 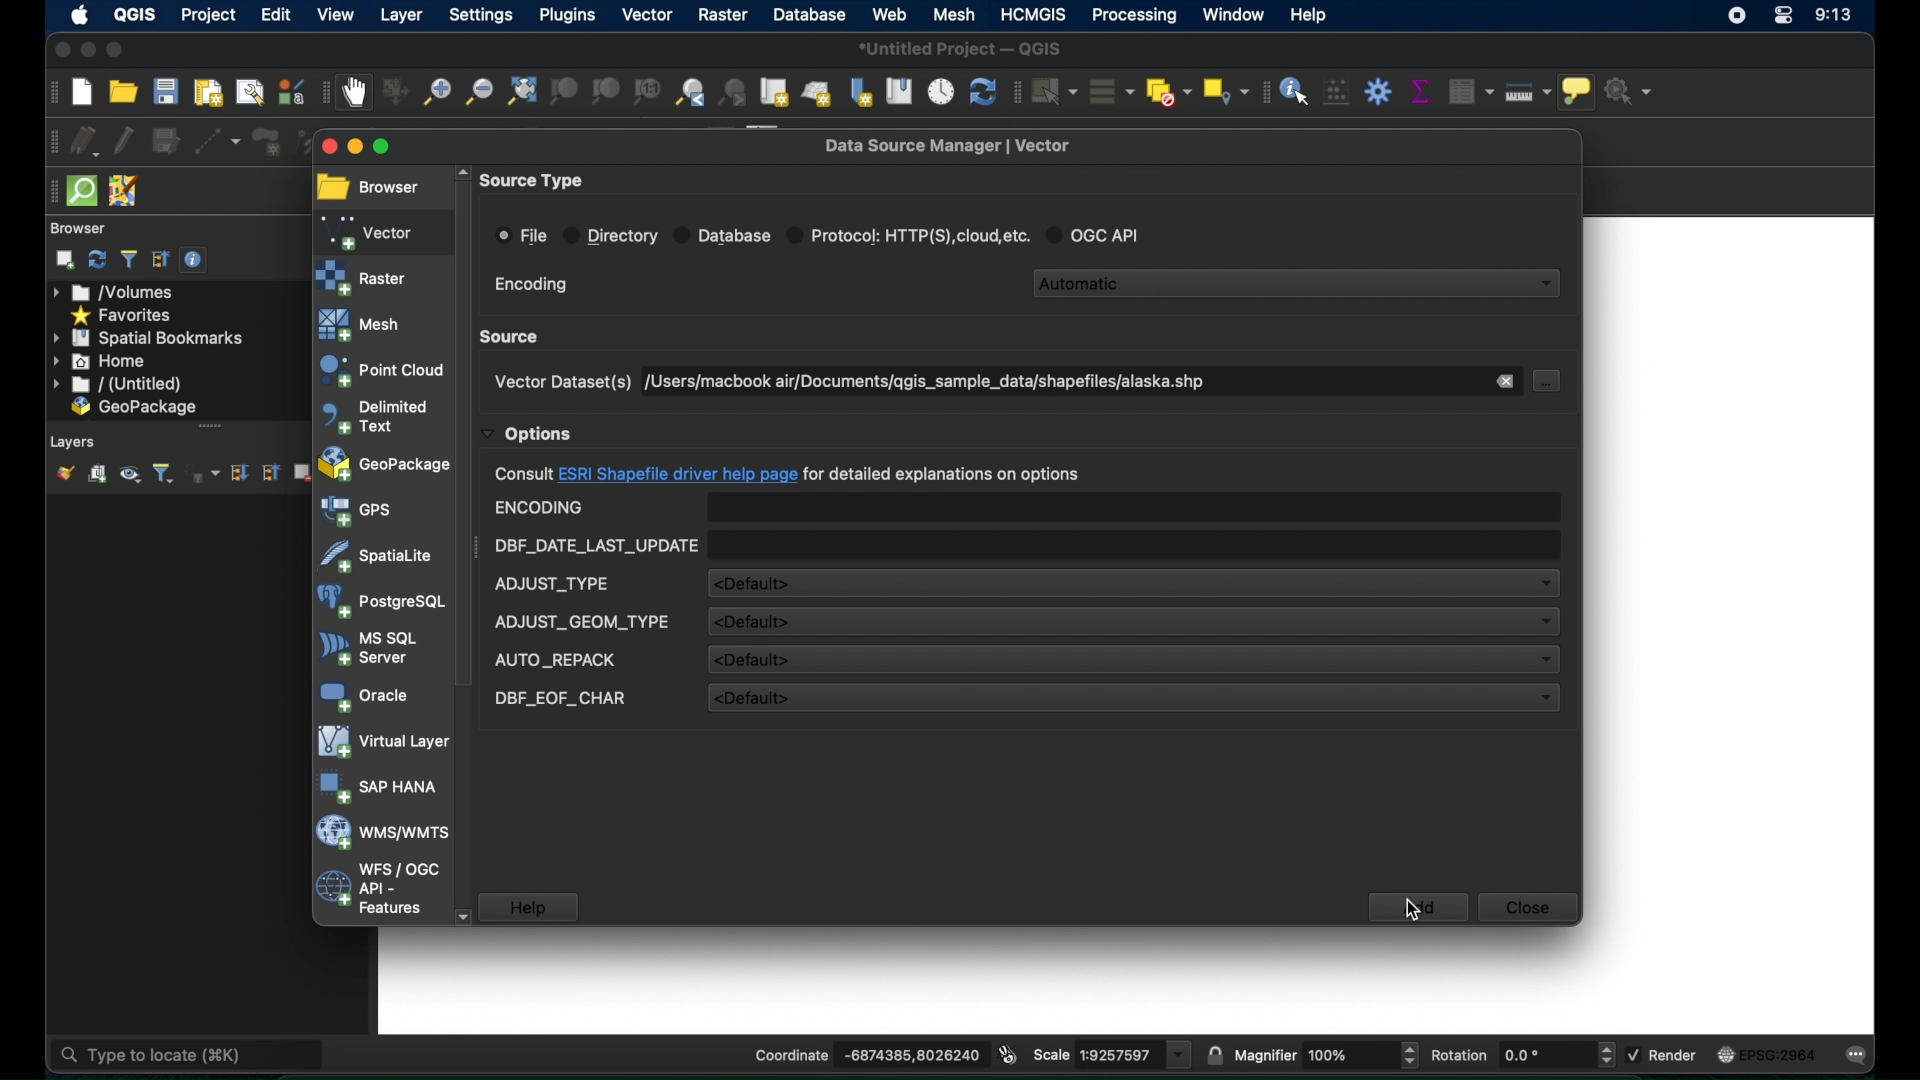 I want to click on layer, so click(x=398, y=14).